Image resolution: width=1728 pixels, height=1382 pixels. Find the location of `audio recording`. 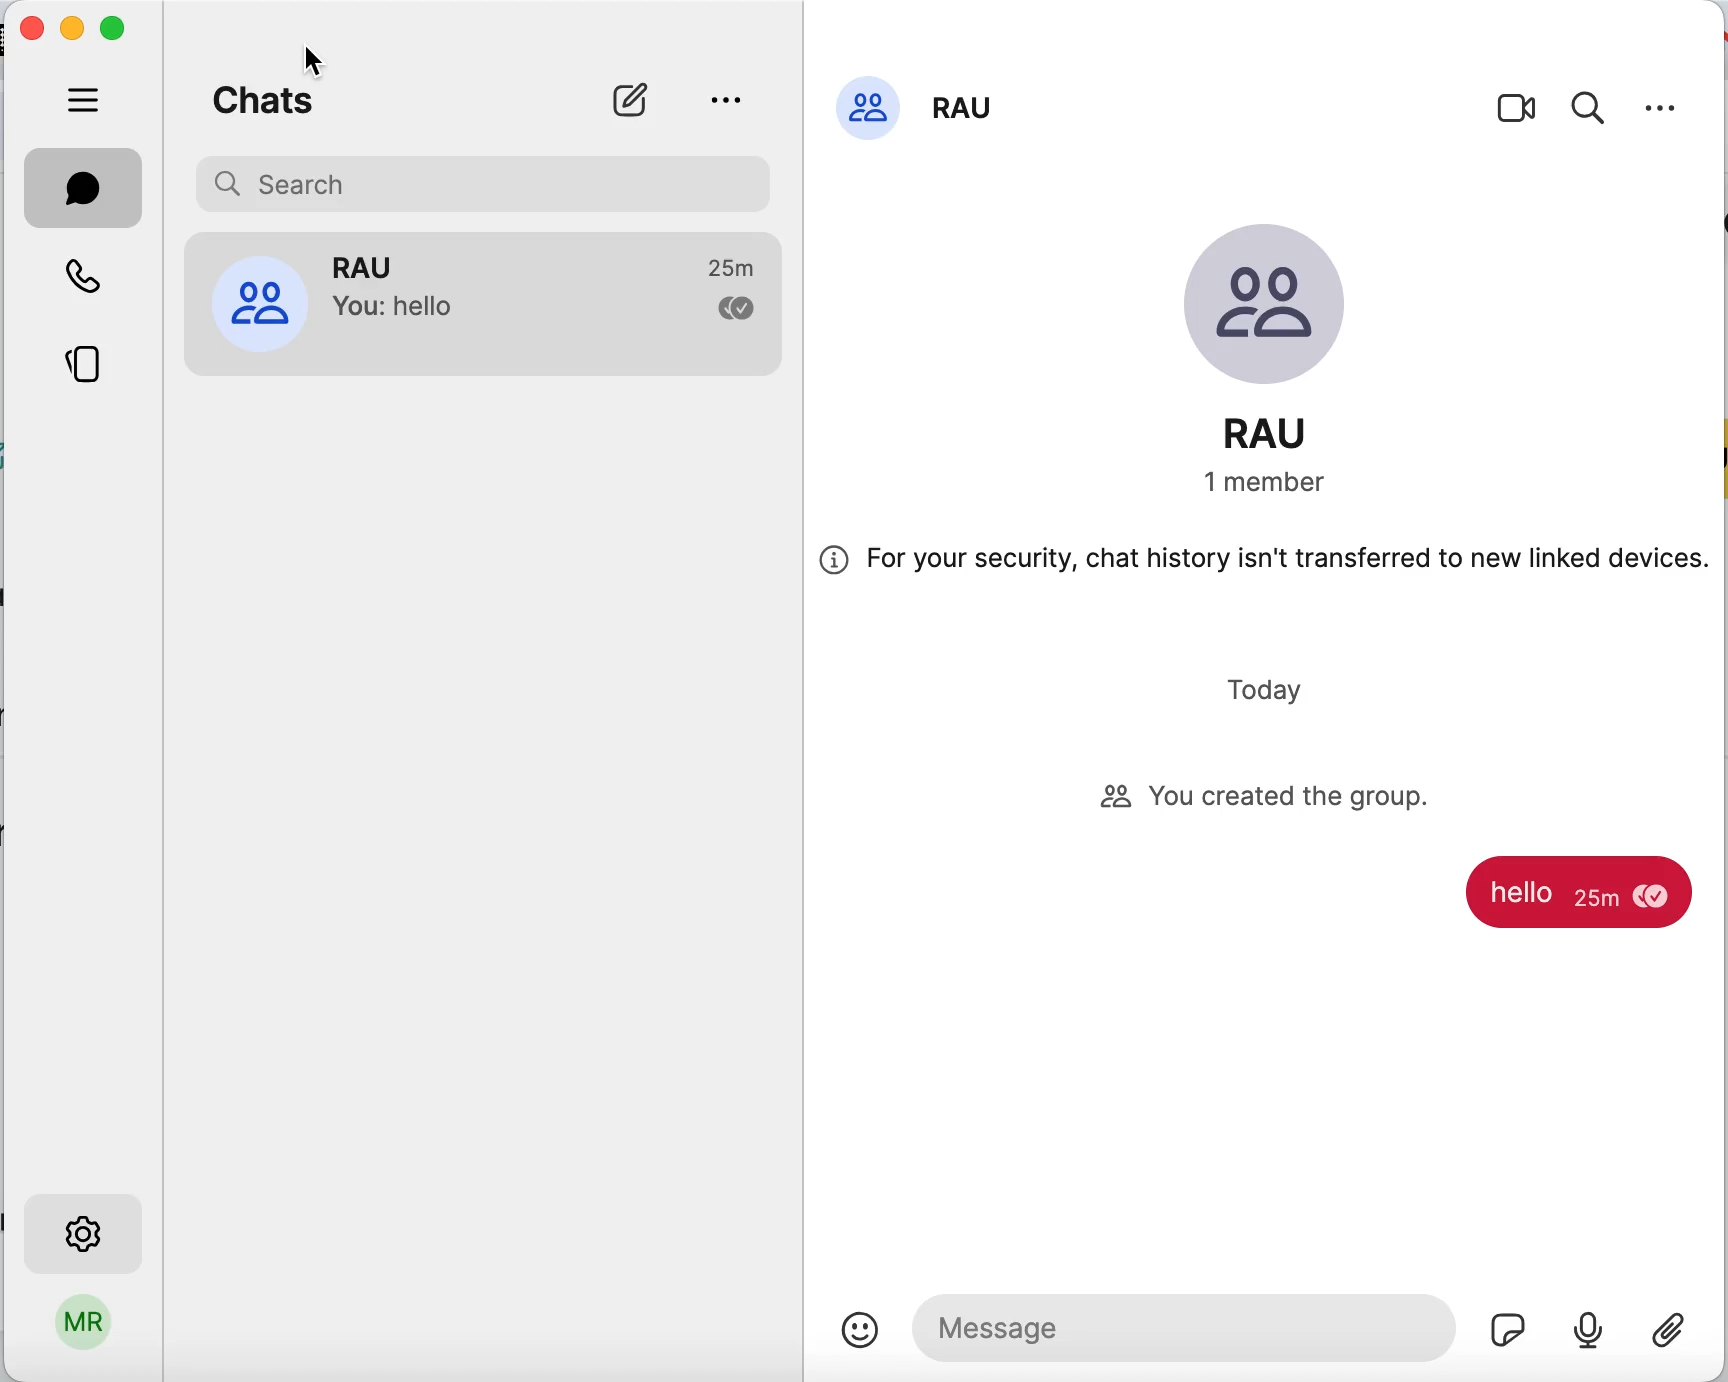

audio recording is located at coordinates (1589, 1336).